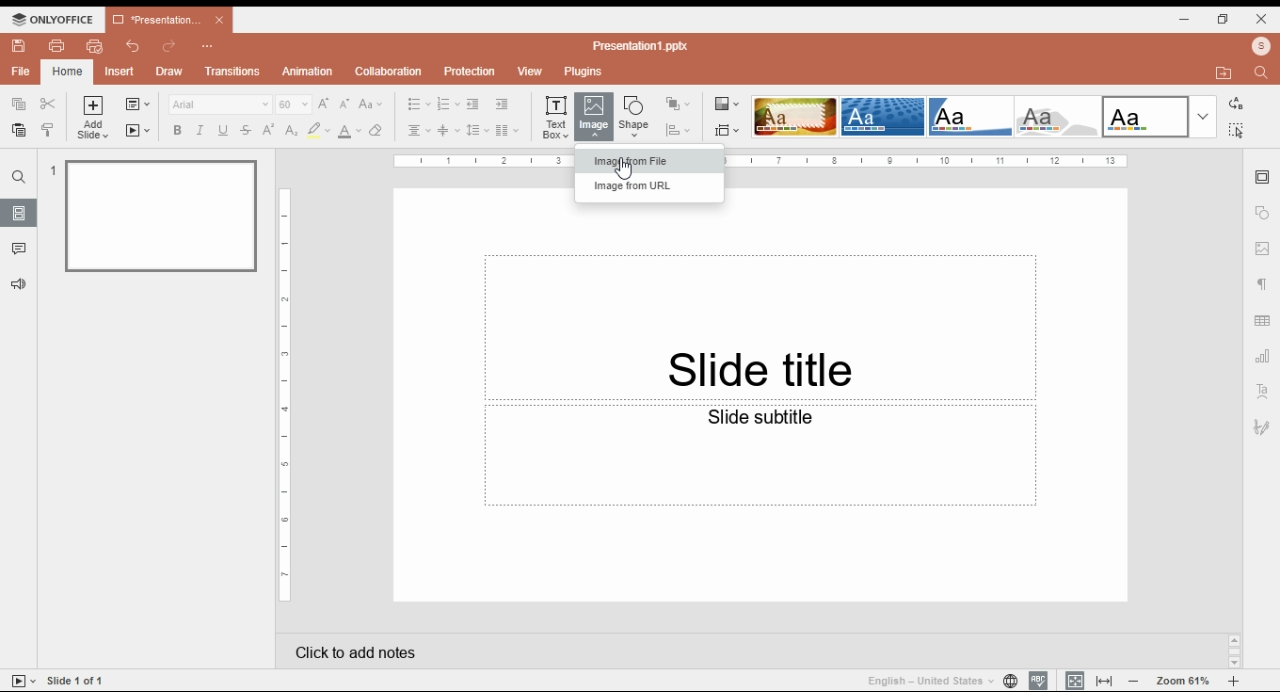  Describe the element at coordinates (388, 71) in the screenshot. I see `collaboration` at that location.